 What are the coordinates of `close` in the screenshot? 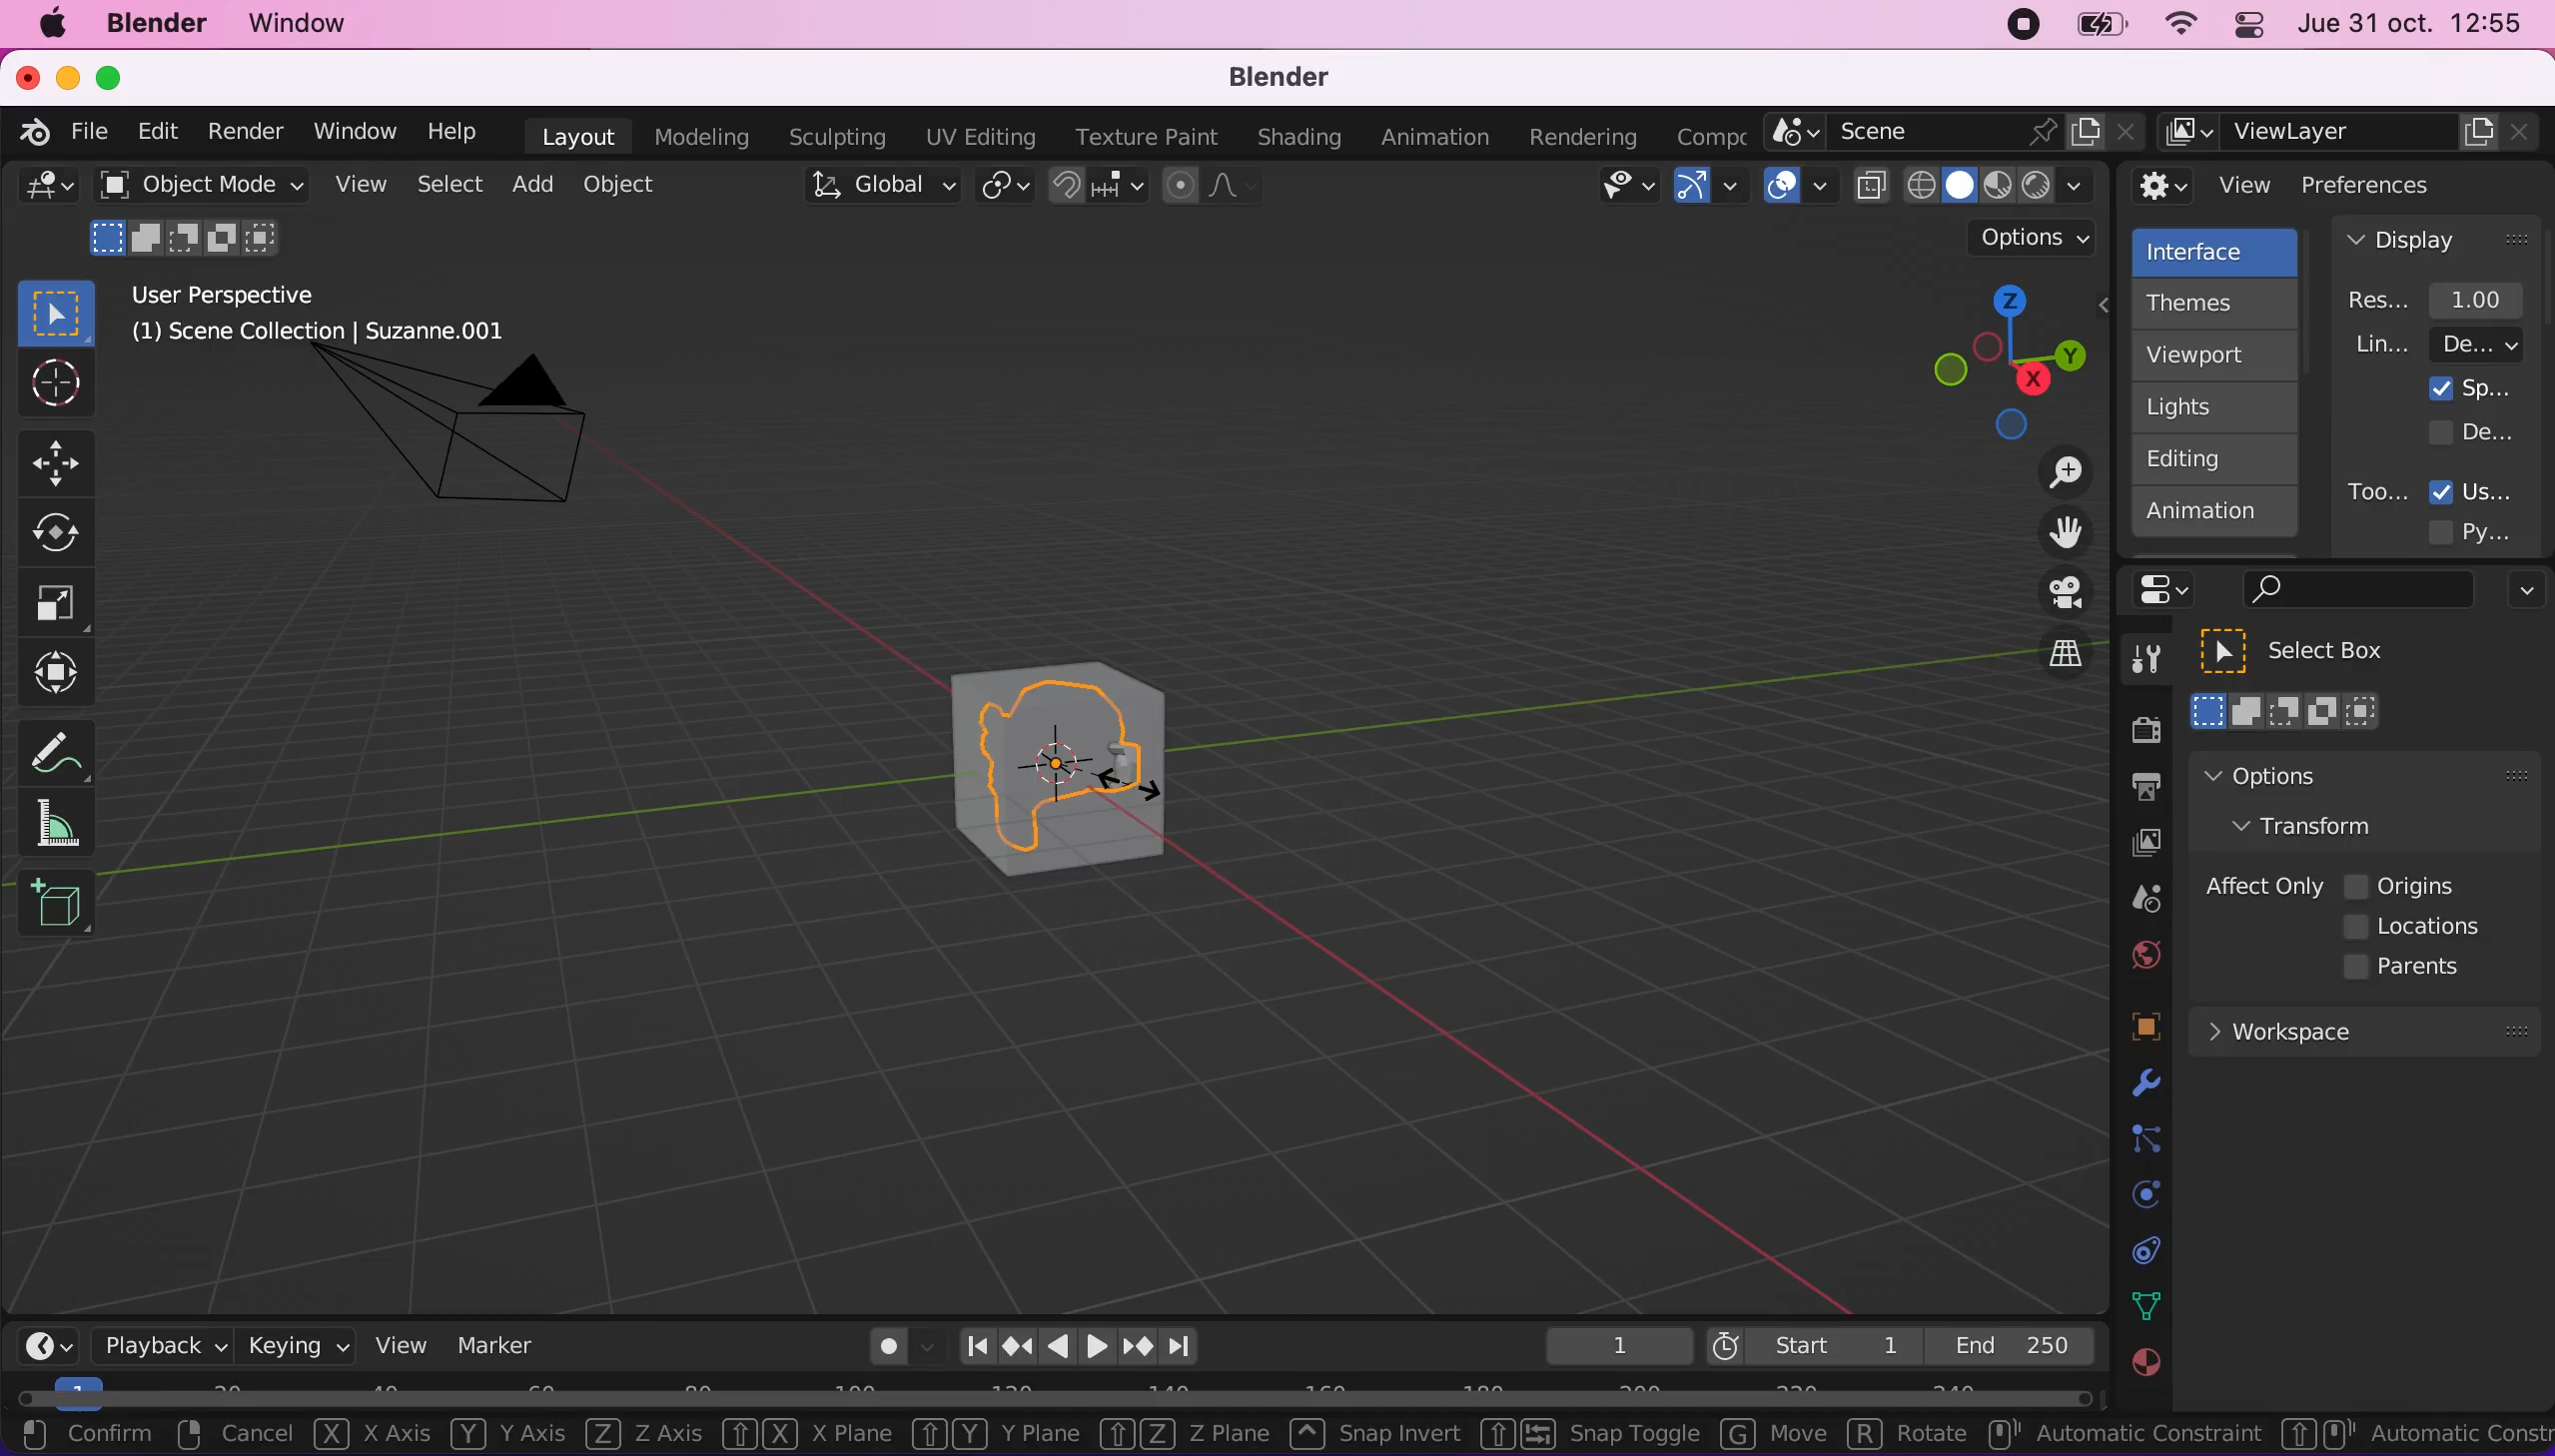 It's located at (26, 76).